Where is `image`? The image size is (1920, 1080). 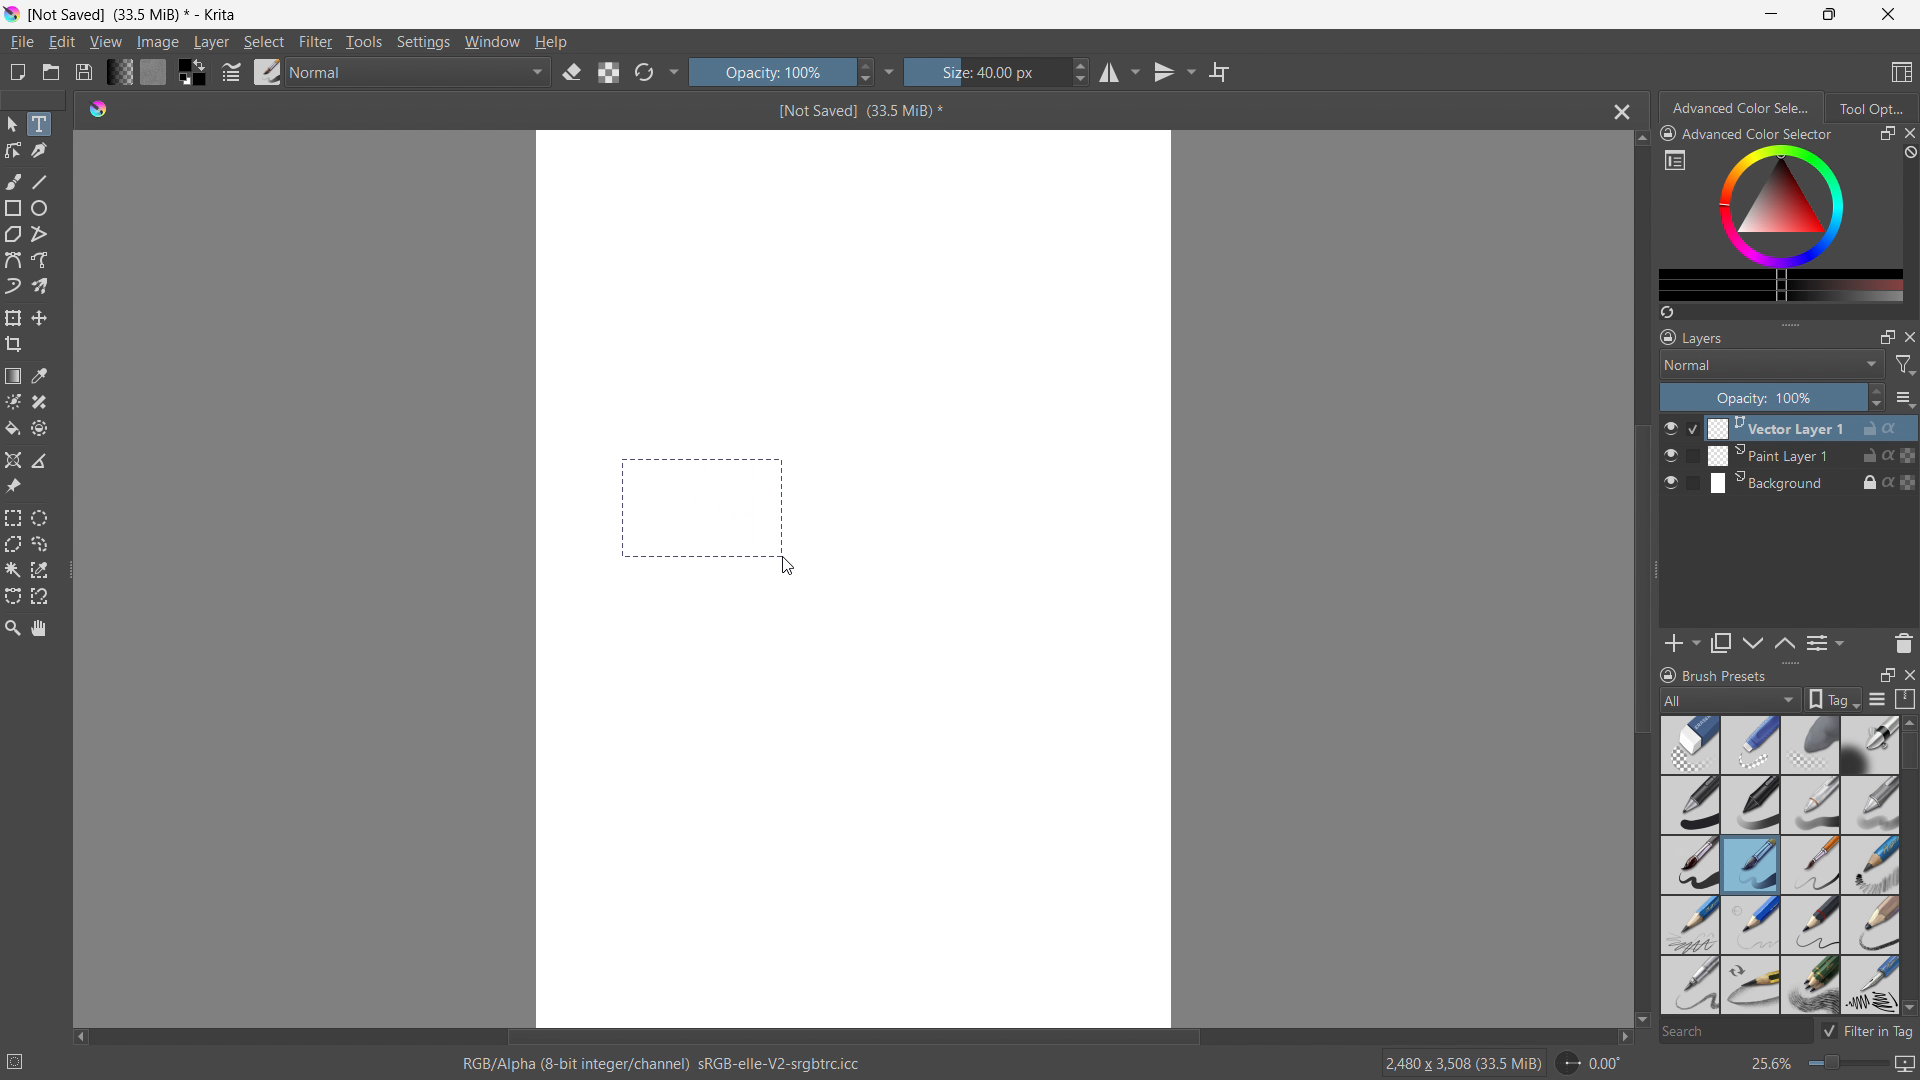 image is located at coordinates (159, 43).